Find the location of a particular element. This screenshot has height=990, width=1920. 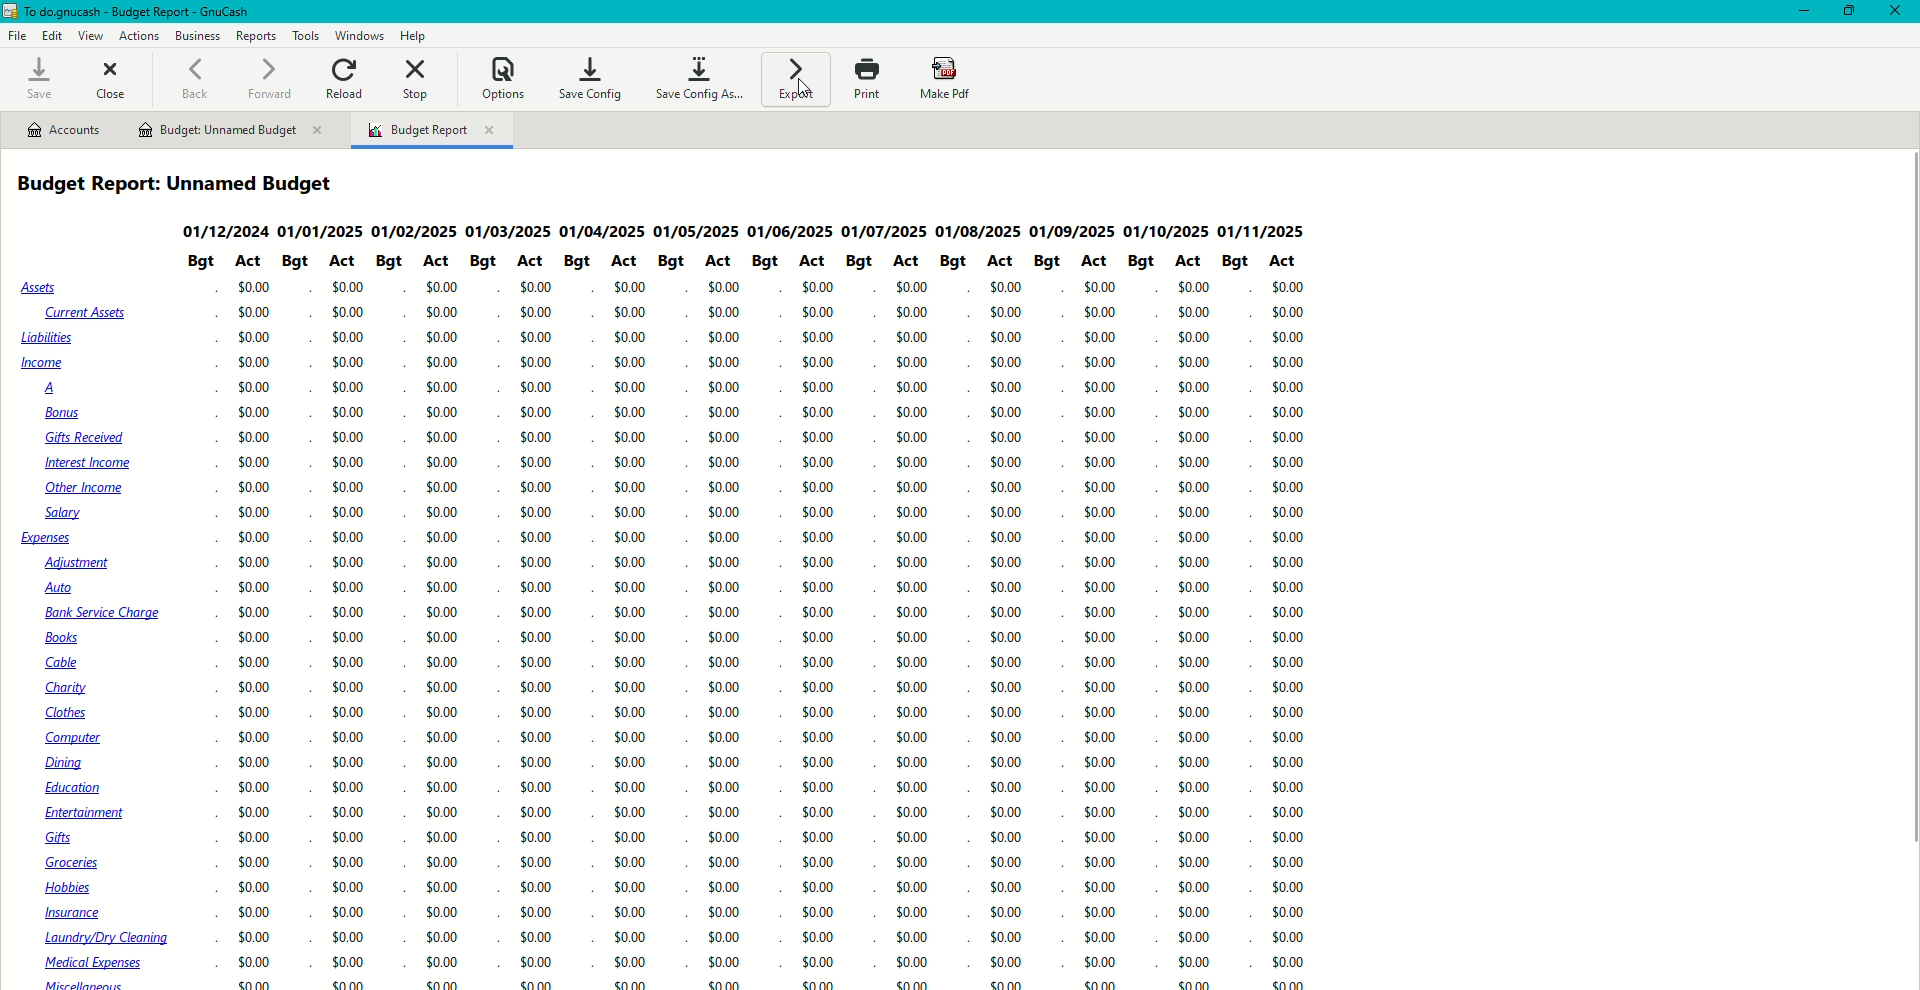

Save Config As is located at coordinates (702, 79).